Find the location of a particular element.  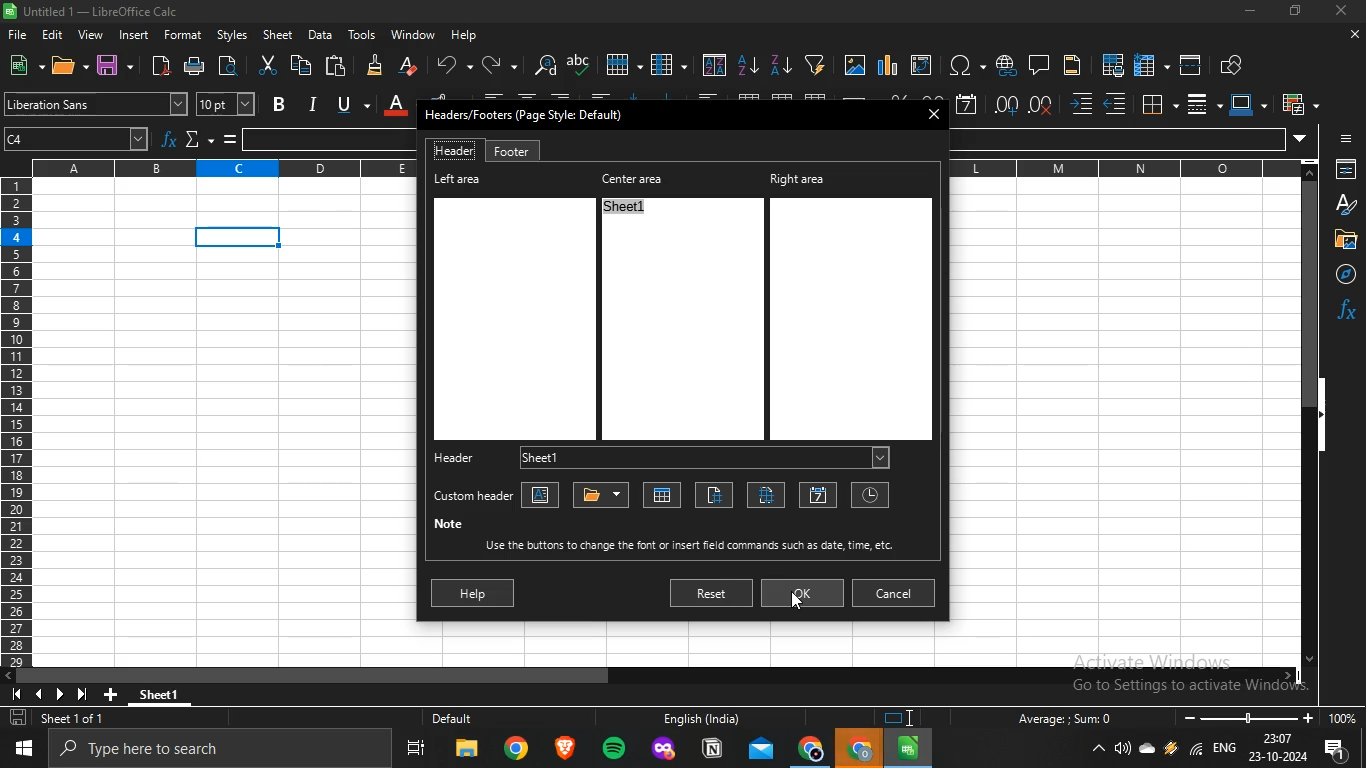

cursor is located at coordinates (797, 605).